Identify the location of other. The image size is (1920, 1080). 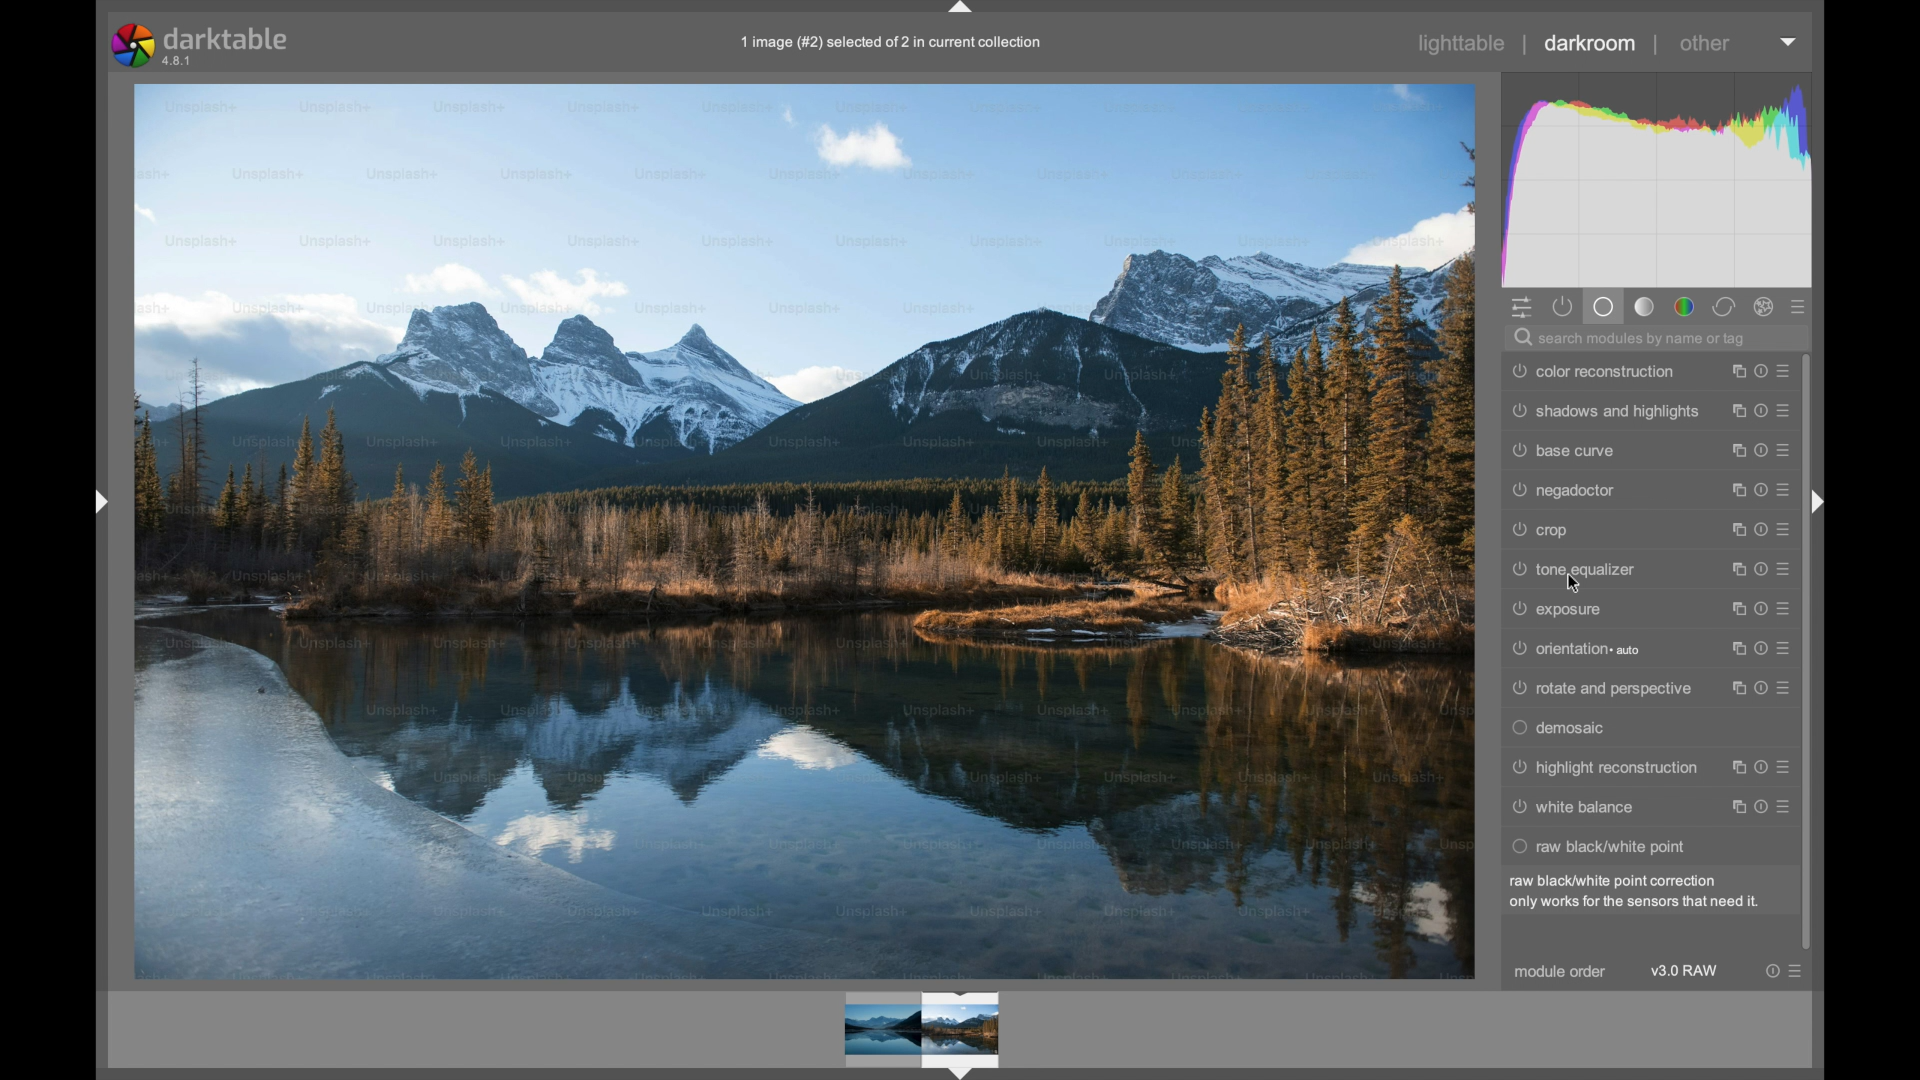
(1706, 43).